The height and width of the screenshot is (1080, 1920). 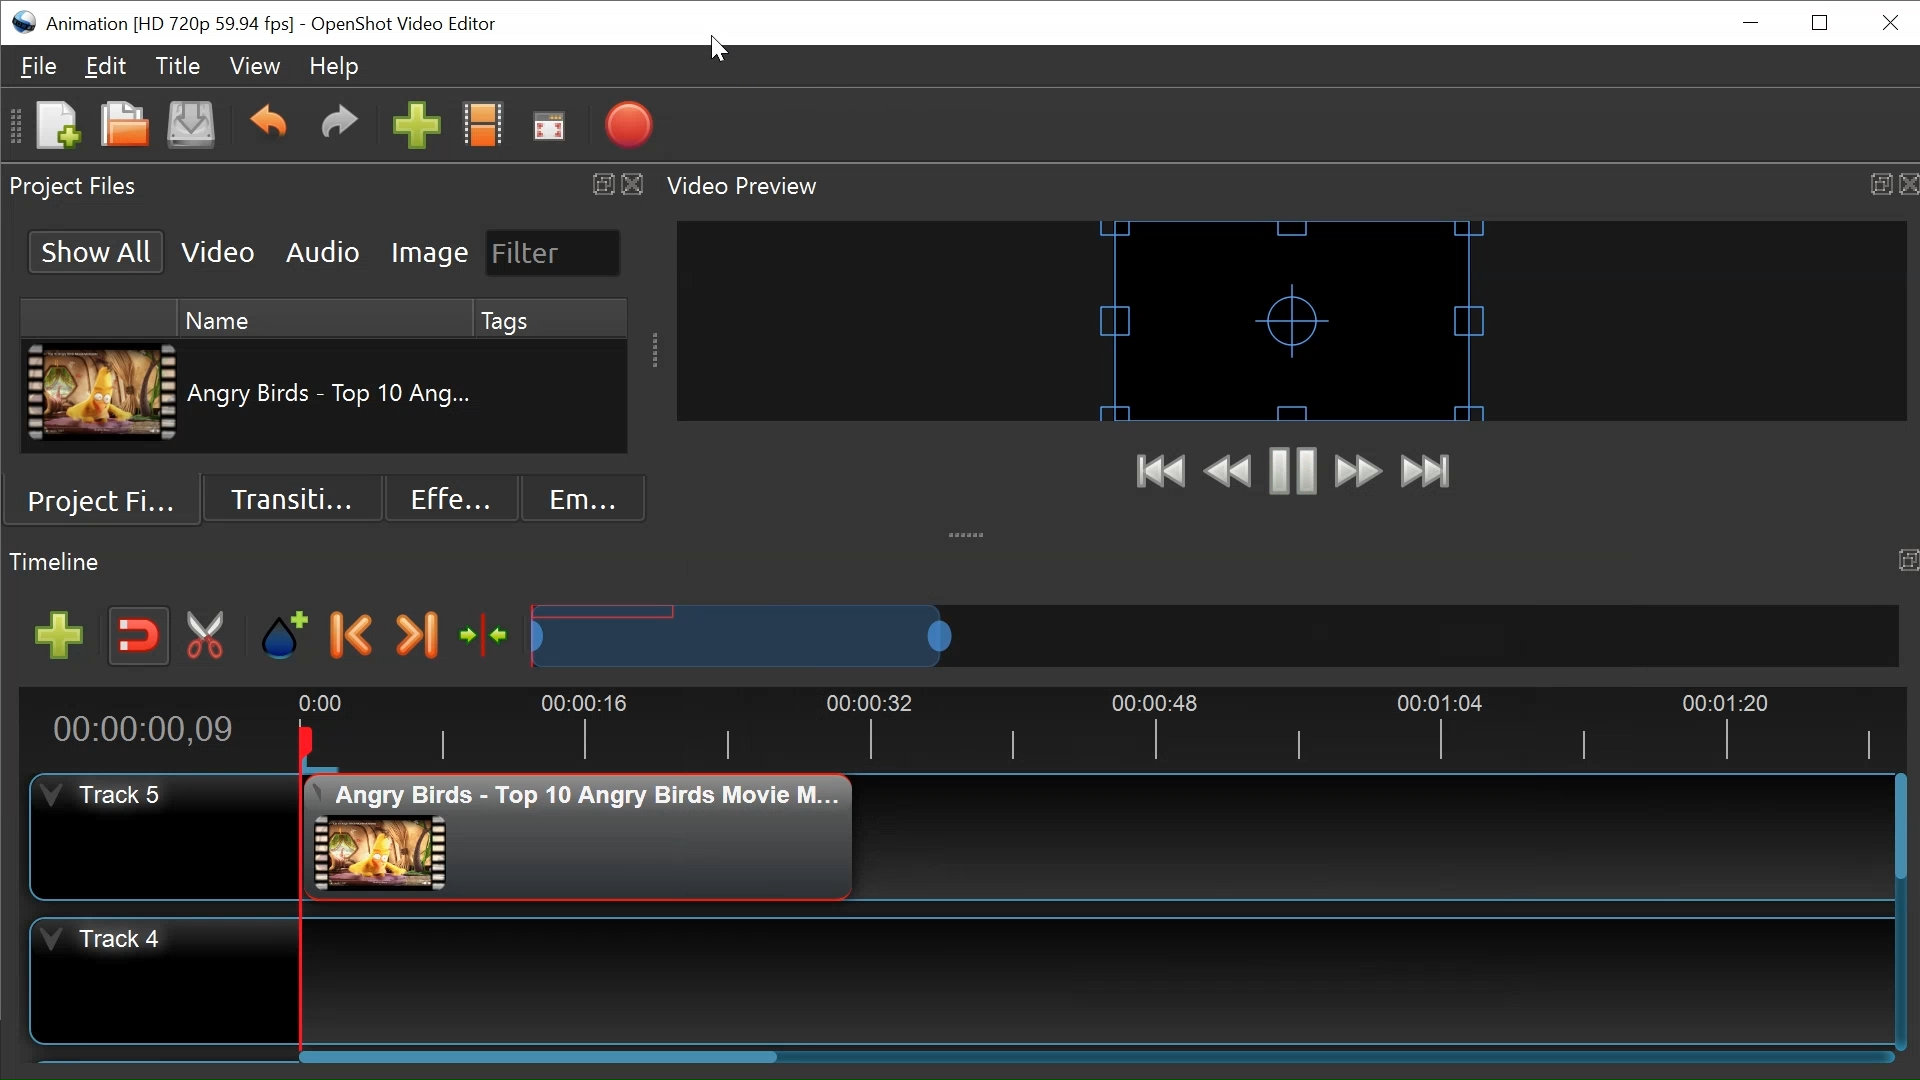 I want to click on Track Header, so click(x=165, y=981).